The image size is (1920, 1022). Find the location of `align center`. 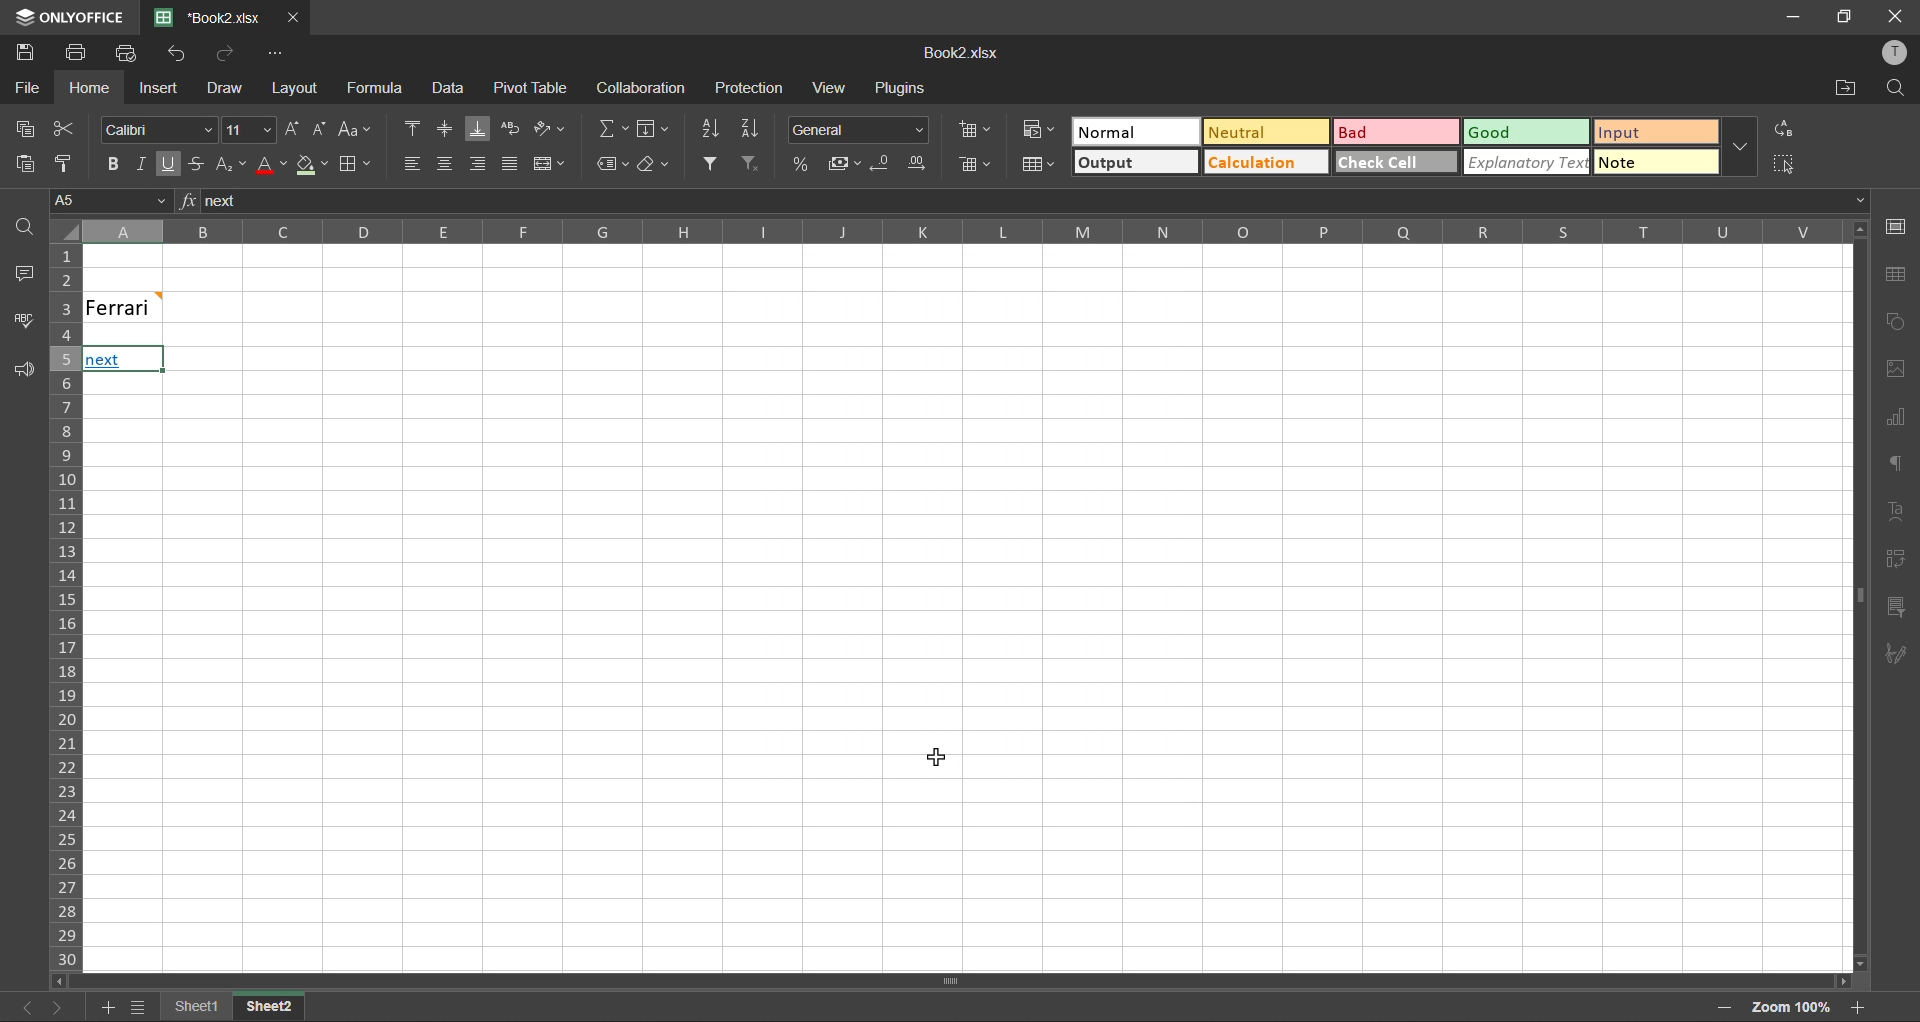

align center is located at coordinates (446, 161).